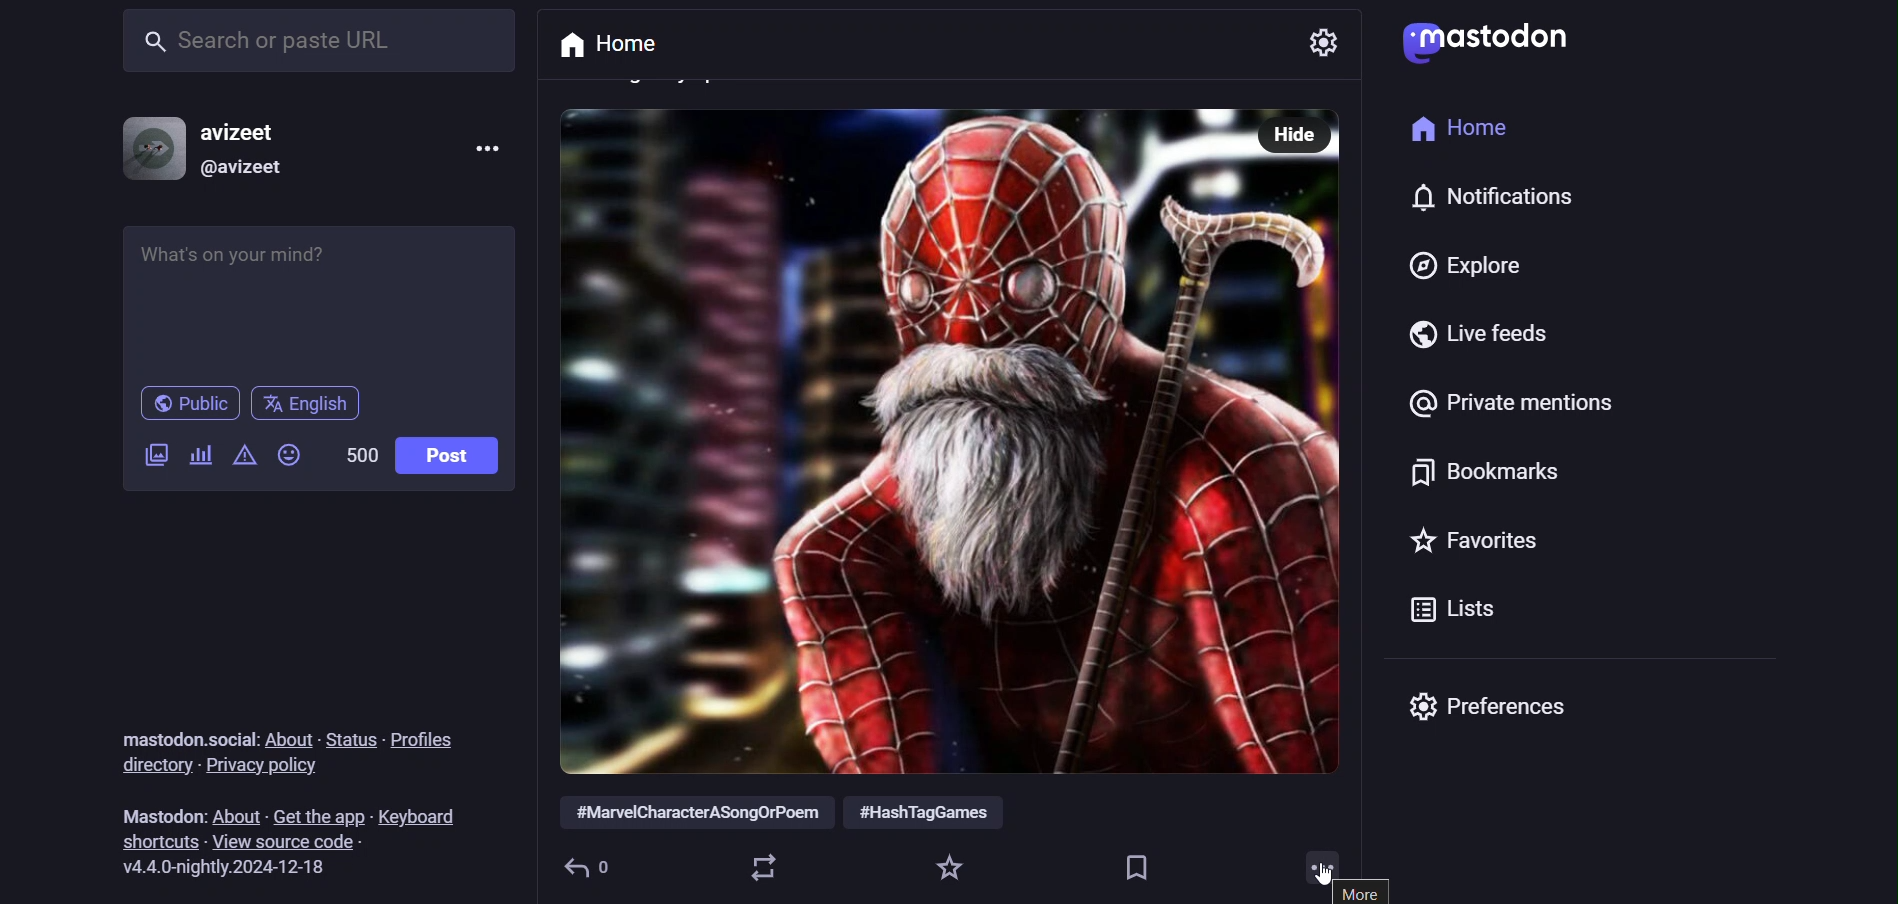 The width and height of the screenshot is (1898, 904). Describe the element at coordinates (151, 766) in the screenshot. I see `directory` at that location.